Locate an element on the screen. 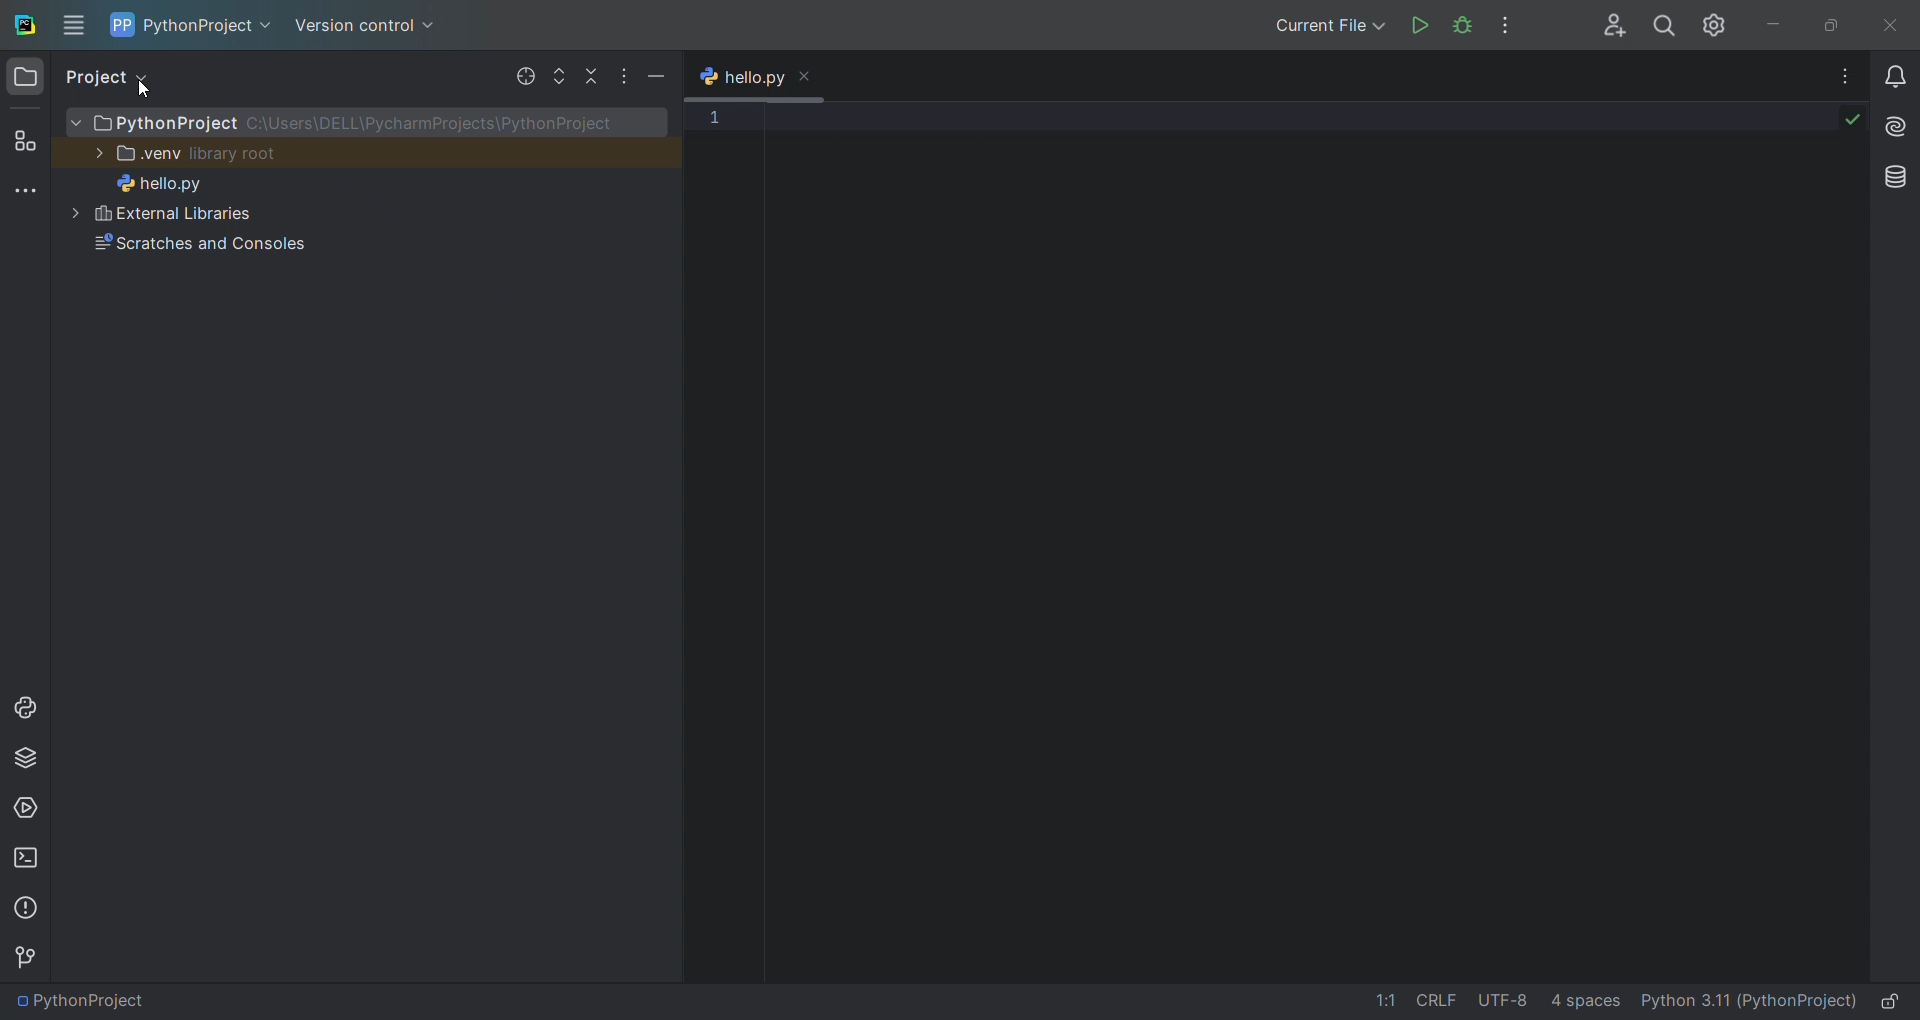 Image resolution: width=1920 pixels, height=1020 pixels. problems is located at coordinates (25, 909).